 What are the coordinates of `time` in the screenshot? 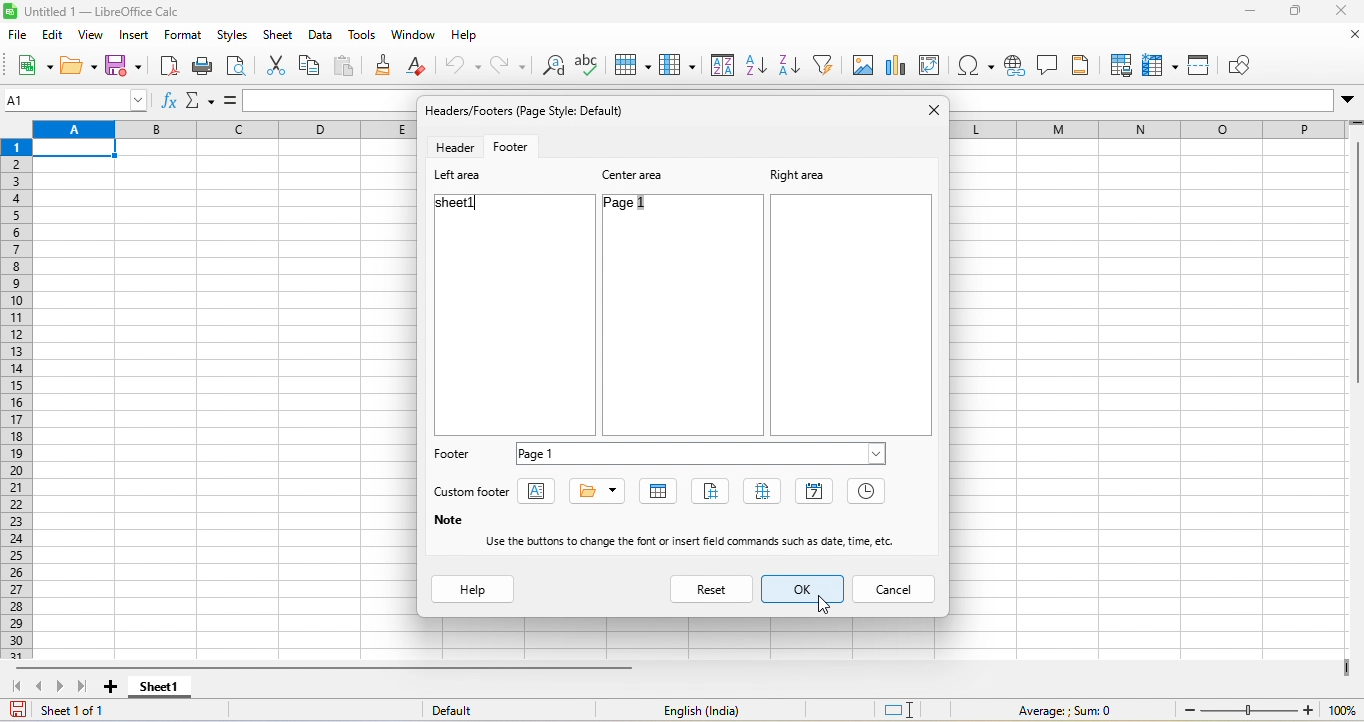 It's located at (868, 493).